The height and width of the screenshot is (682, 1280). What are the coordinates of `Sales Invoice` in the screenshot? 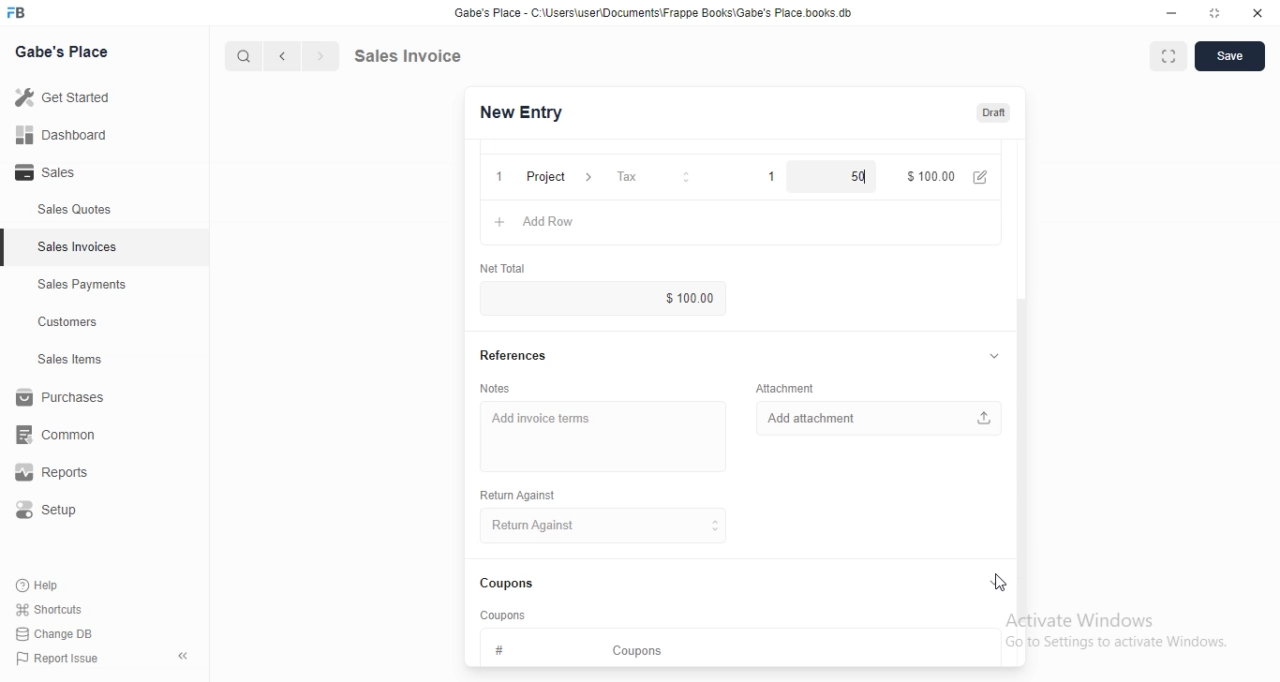 It's located at (419, 55).